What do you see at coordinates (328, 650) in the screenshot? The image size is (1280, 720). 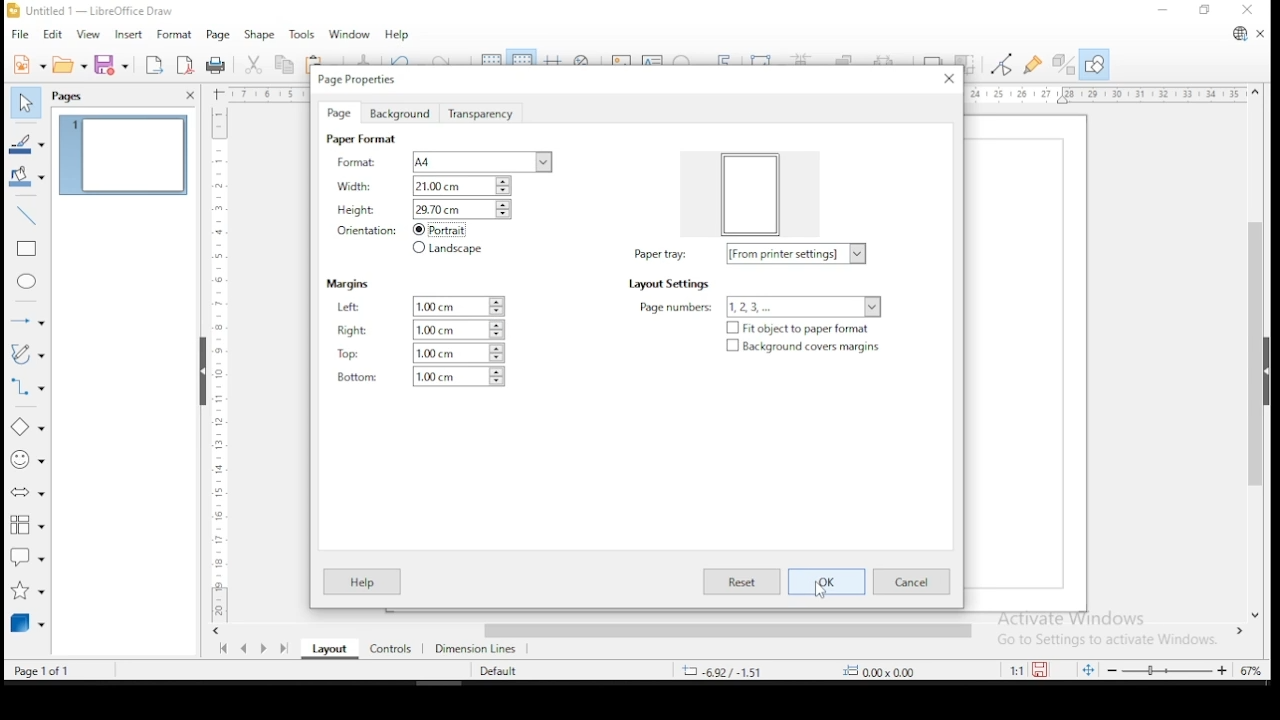 I see `layout` at bounding box center [328, 650].